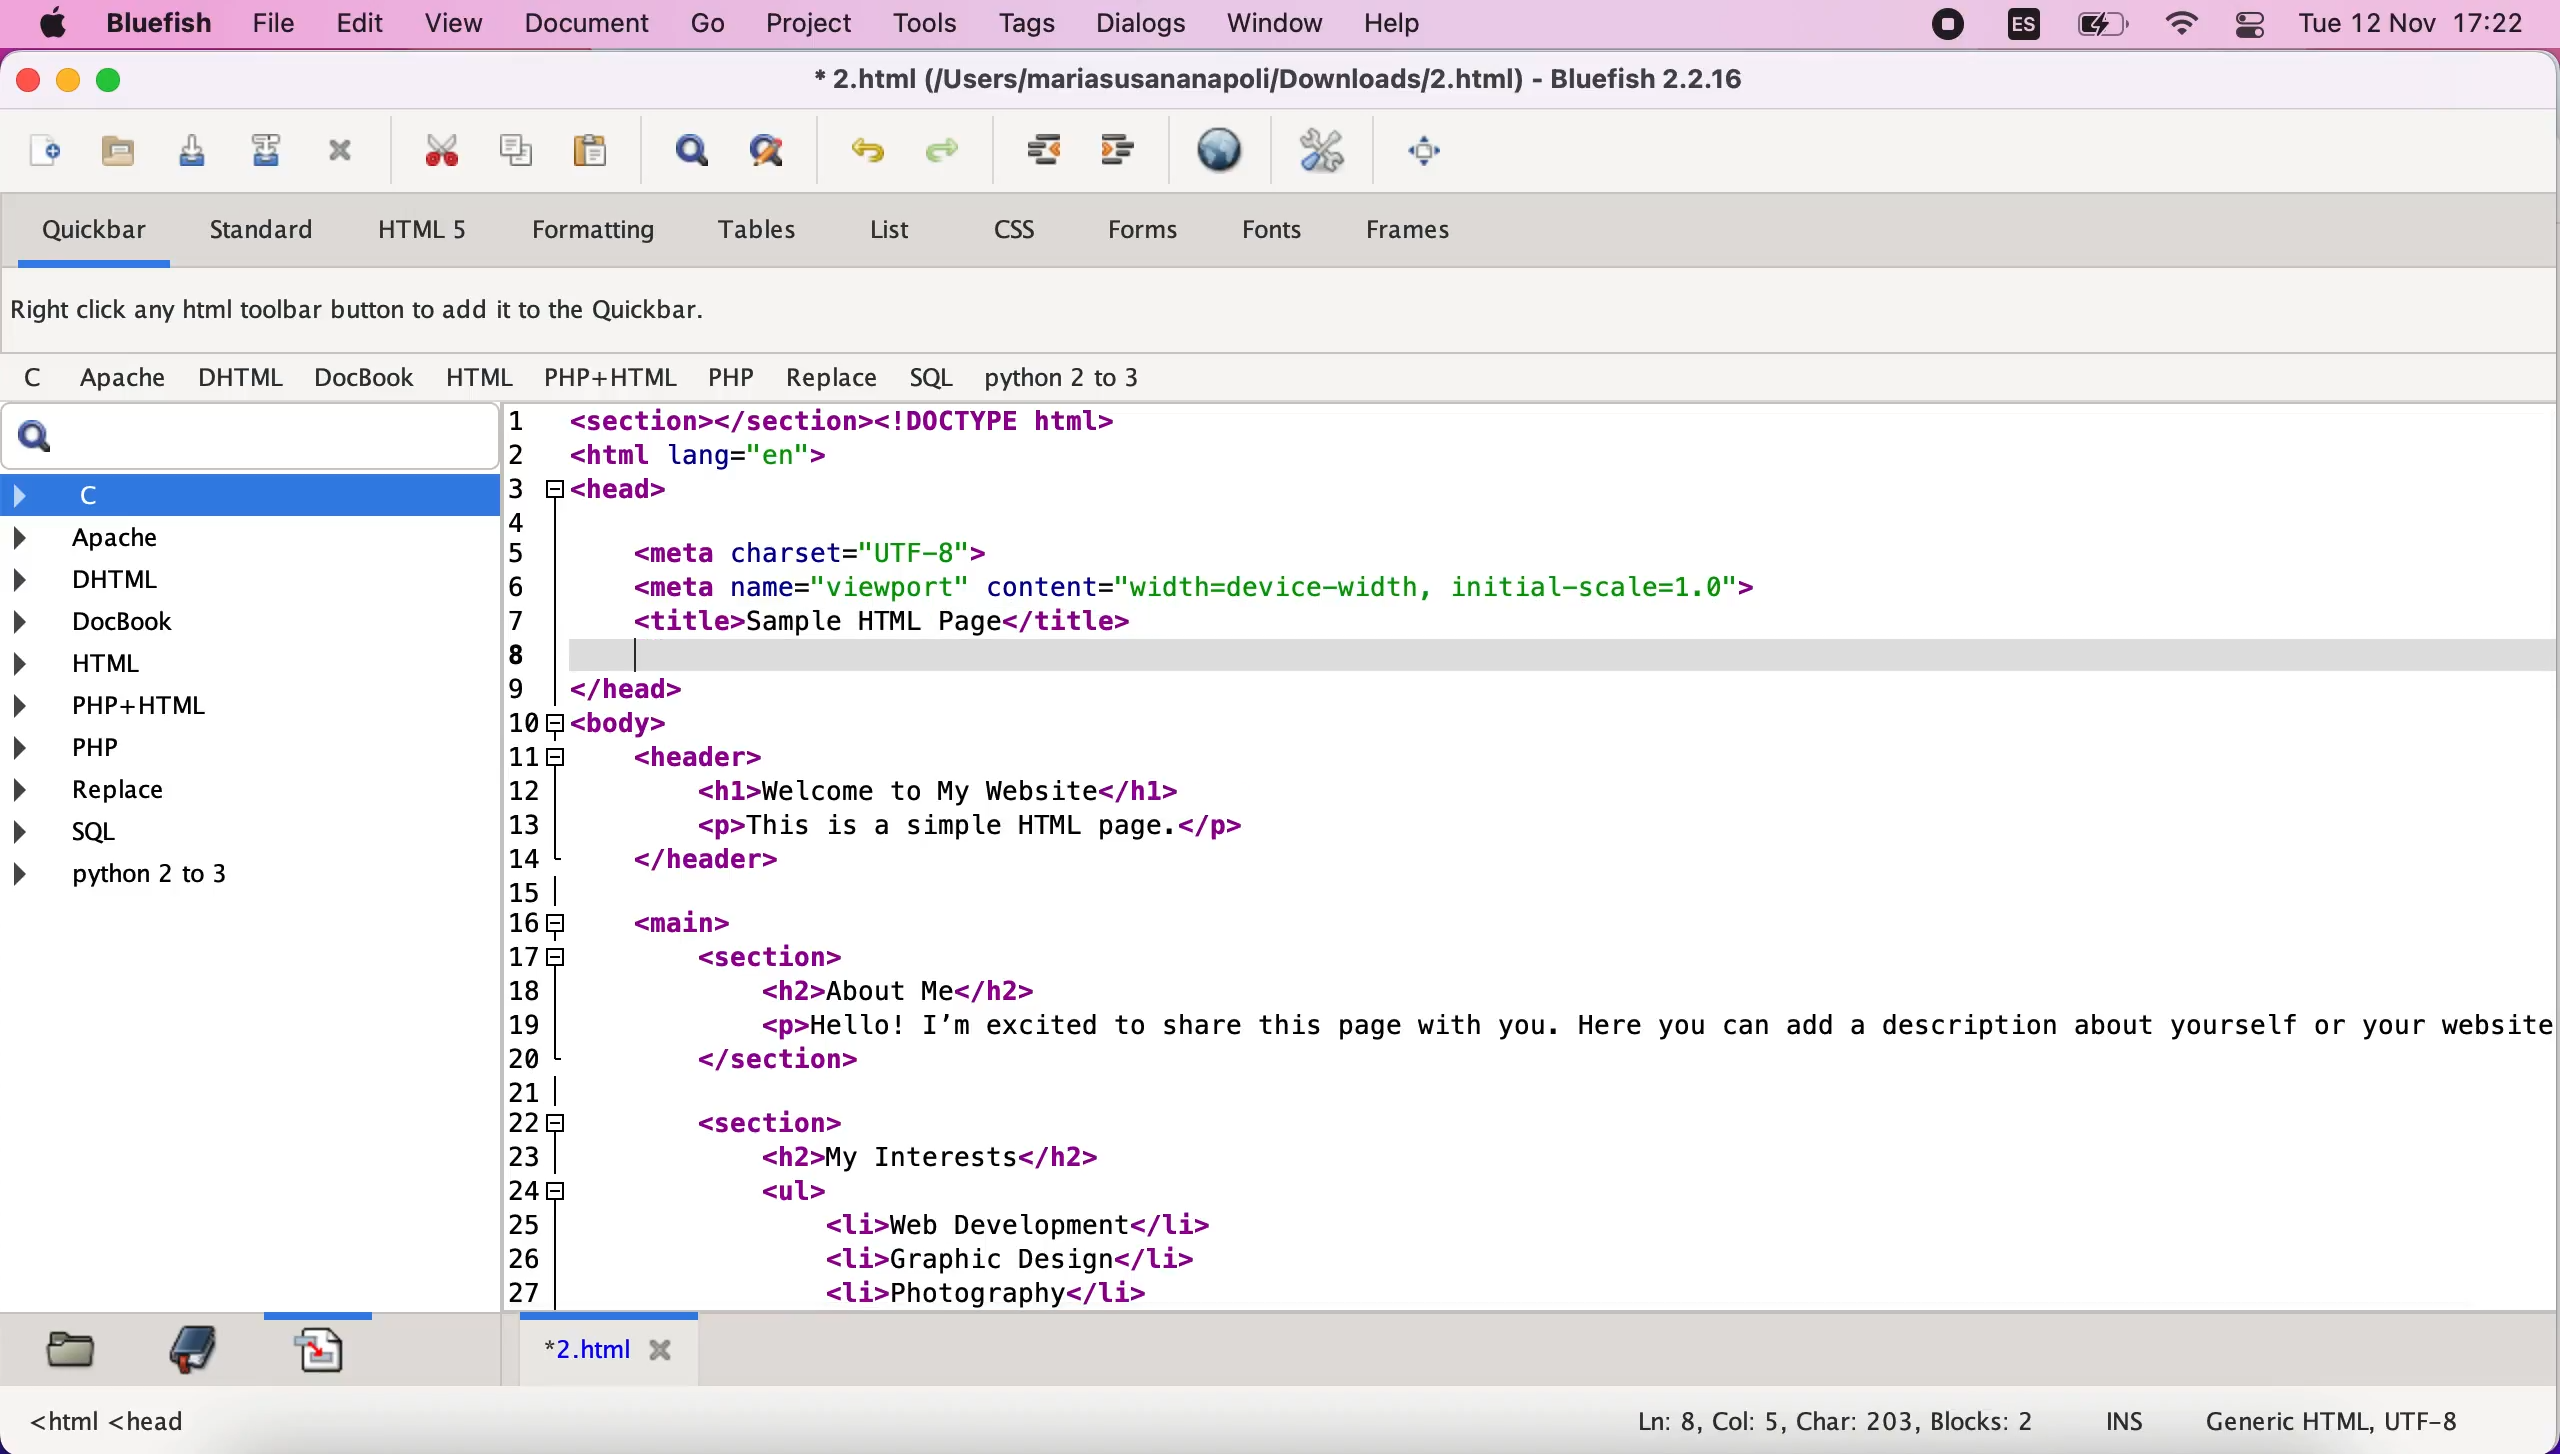 This screenshot has height=1454, width=2560. I want to click on Edit preferences, so click(1333, 153).